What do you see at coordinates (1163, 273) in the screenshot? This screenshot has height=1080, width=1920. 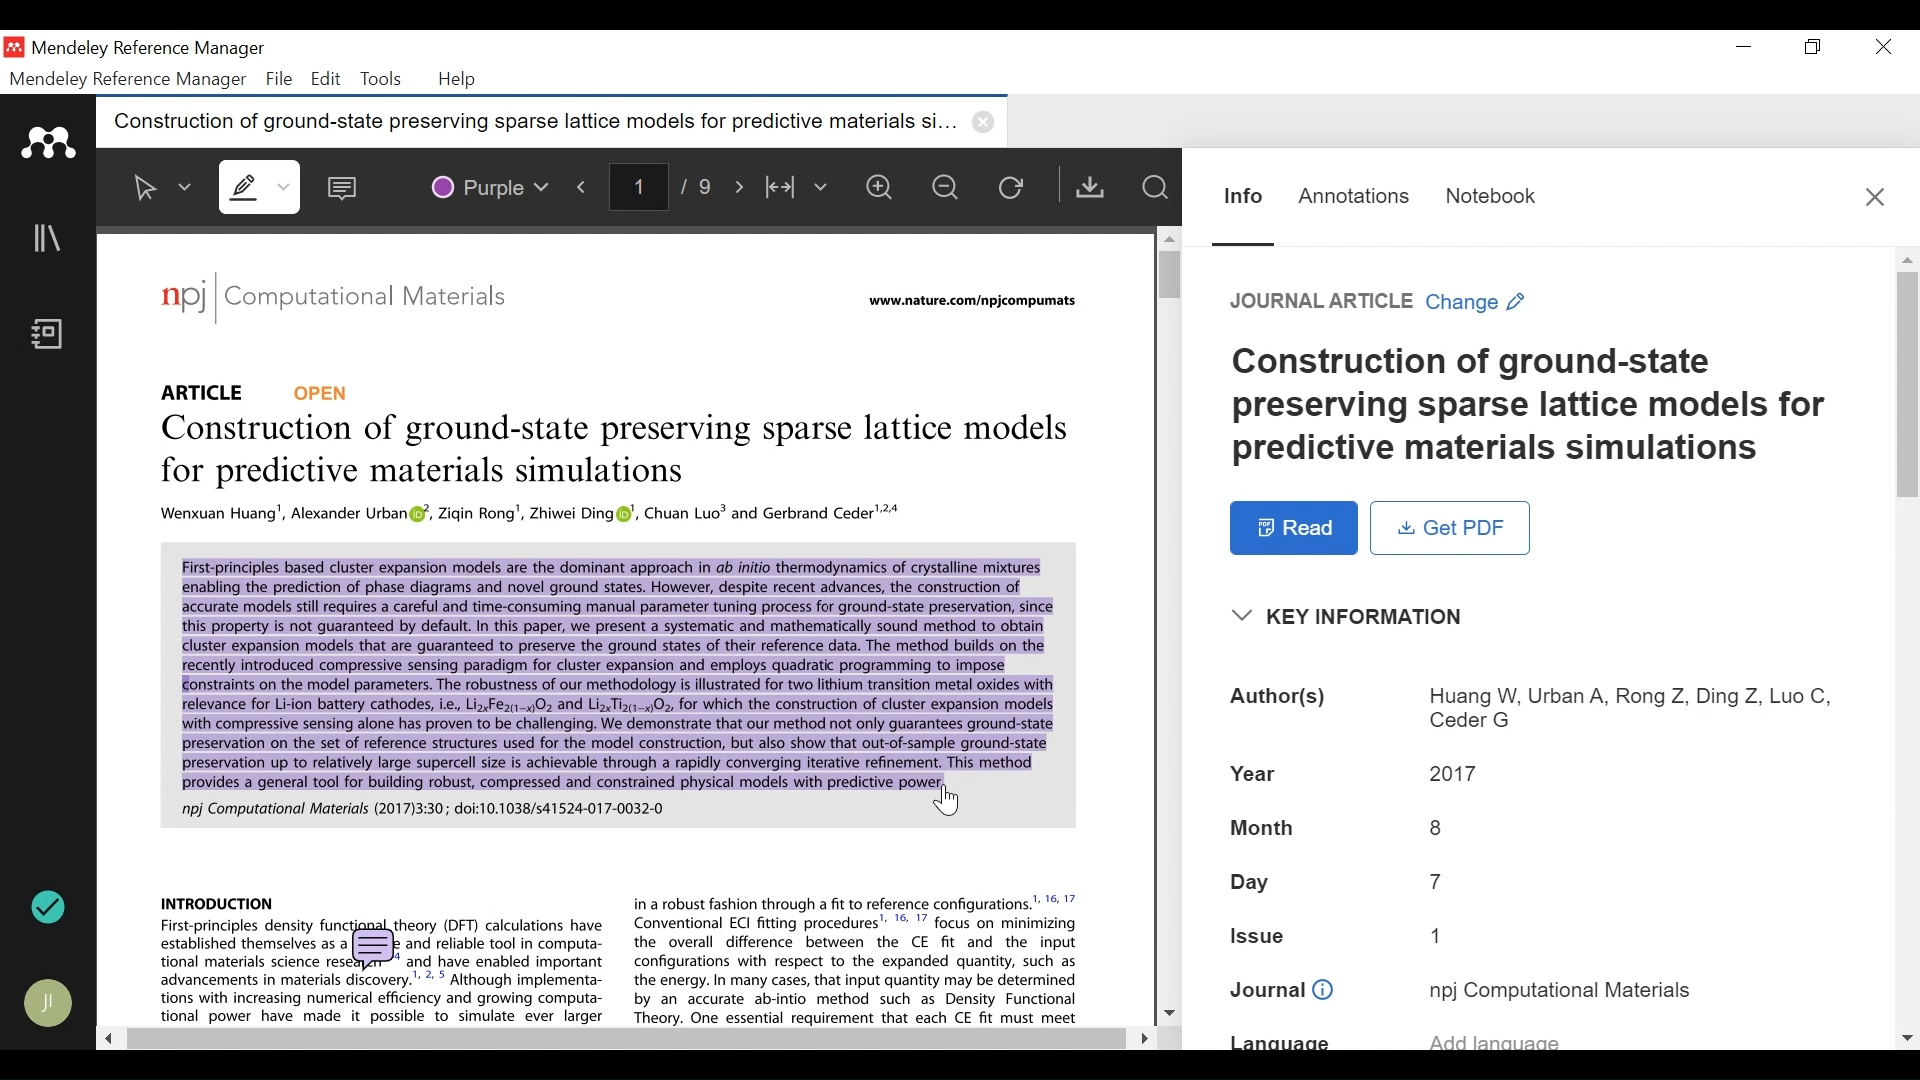 I see `Vertical Scroll bar` at bounding box center [1163, 273].